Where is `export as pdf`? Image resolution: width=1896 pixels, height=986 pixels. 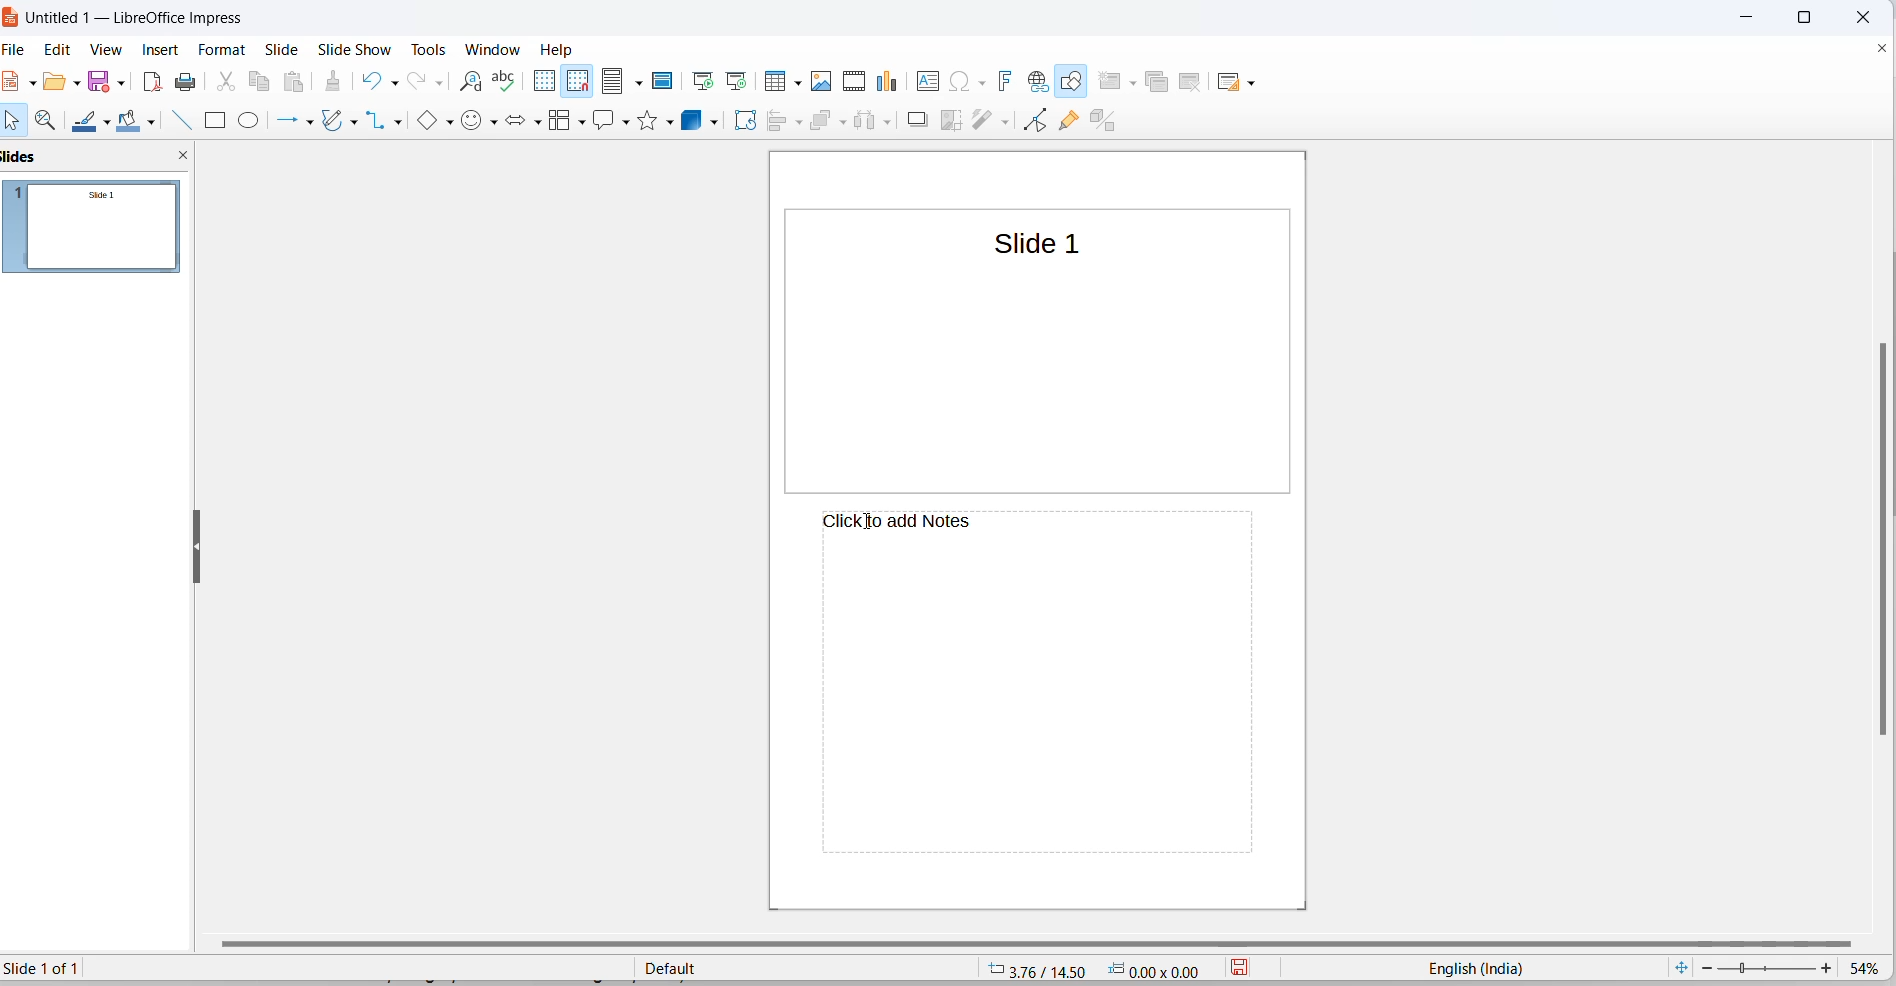 export as pdf is located at coordinates (152, 85).